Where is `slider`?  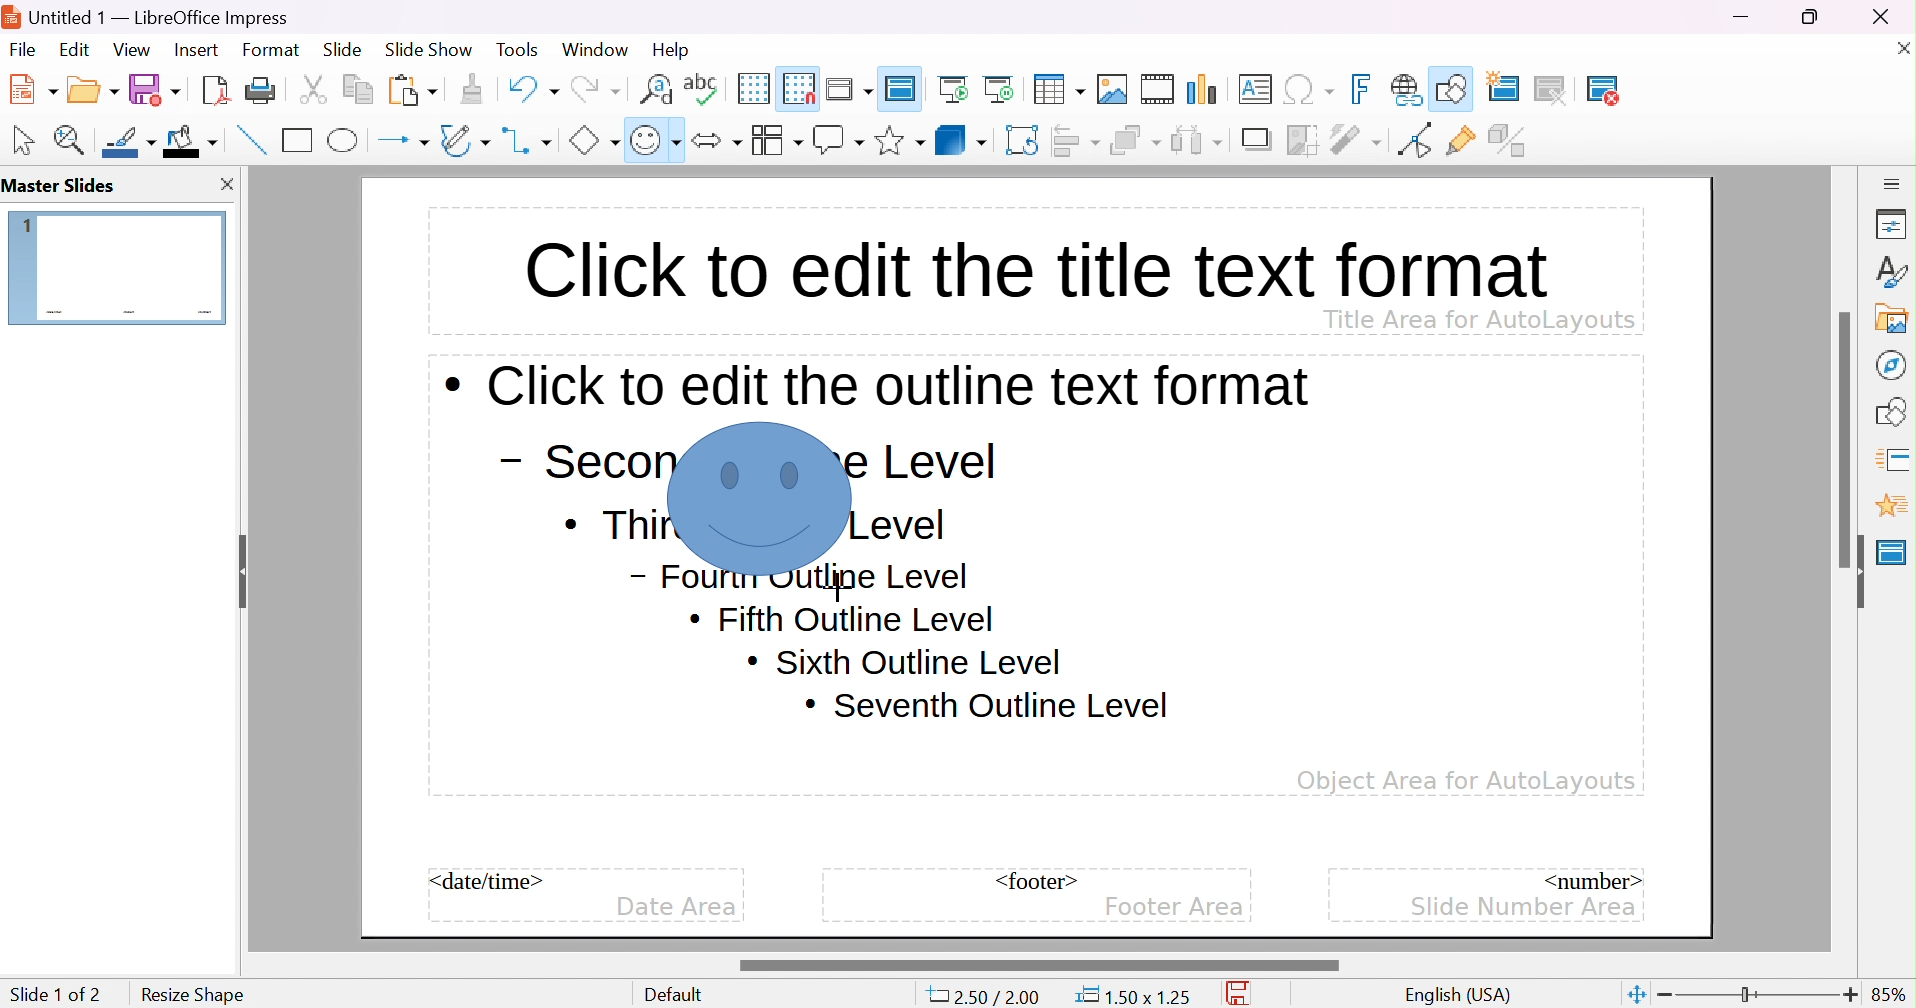
slider is located at coordinates (1847, 438).